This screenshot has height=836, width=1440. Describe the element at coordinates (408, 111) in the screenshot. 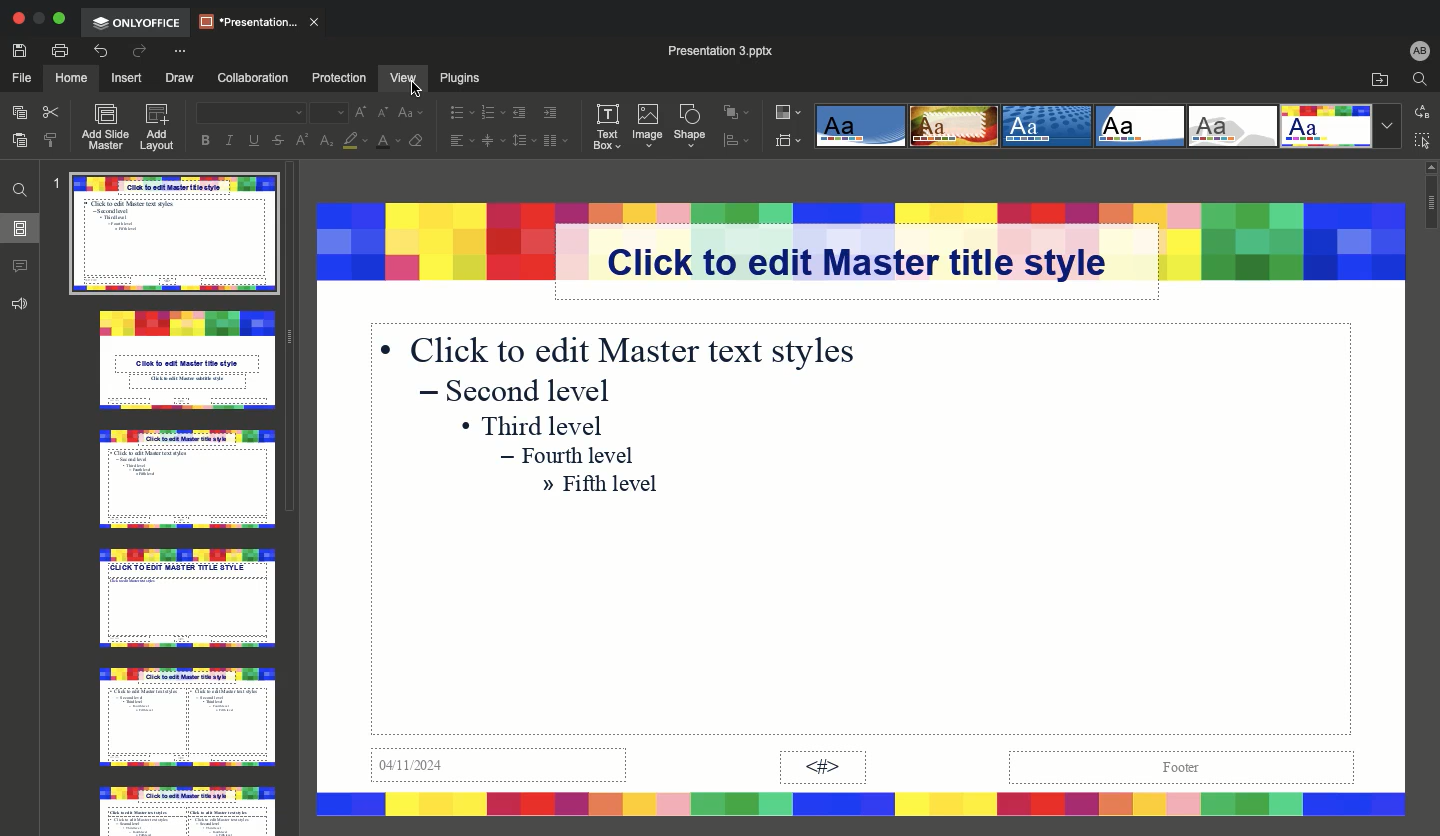

I see `Change case` at that location.